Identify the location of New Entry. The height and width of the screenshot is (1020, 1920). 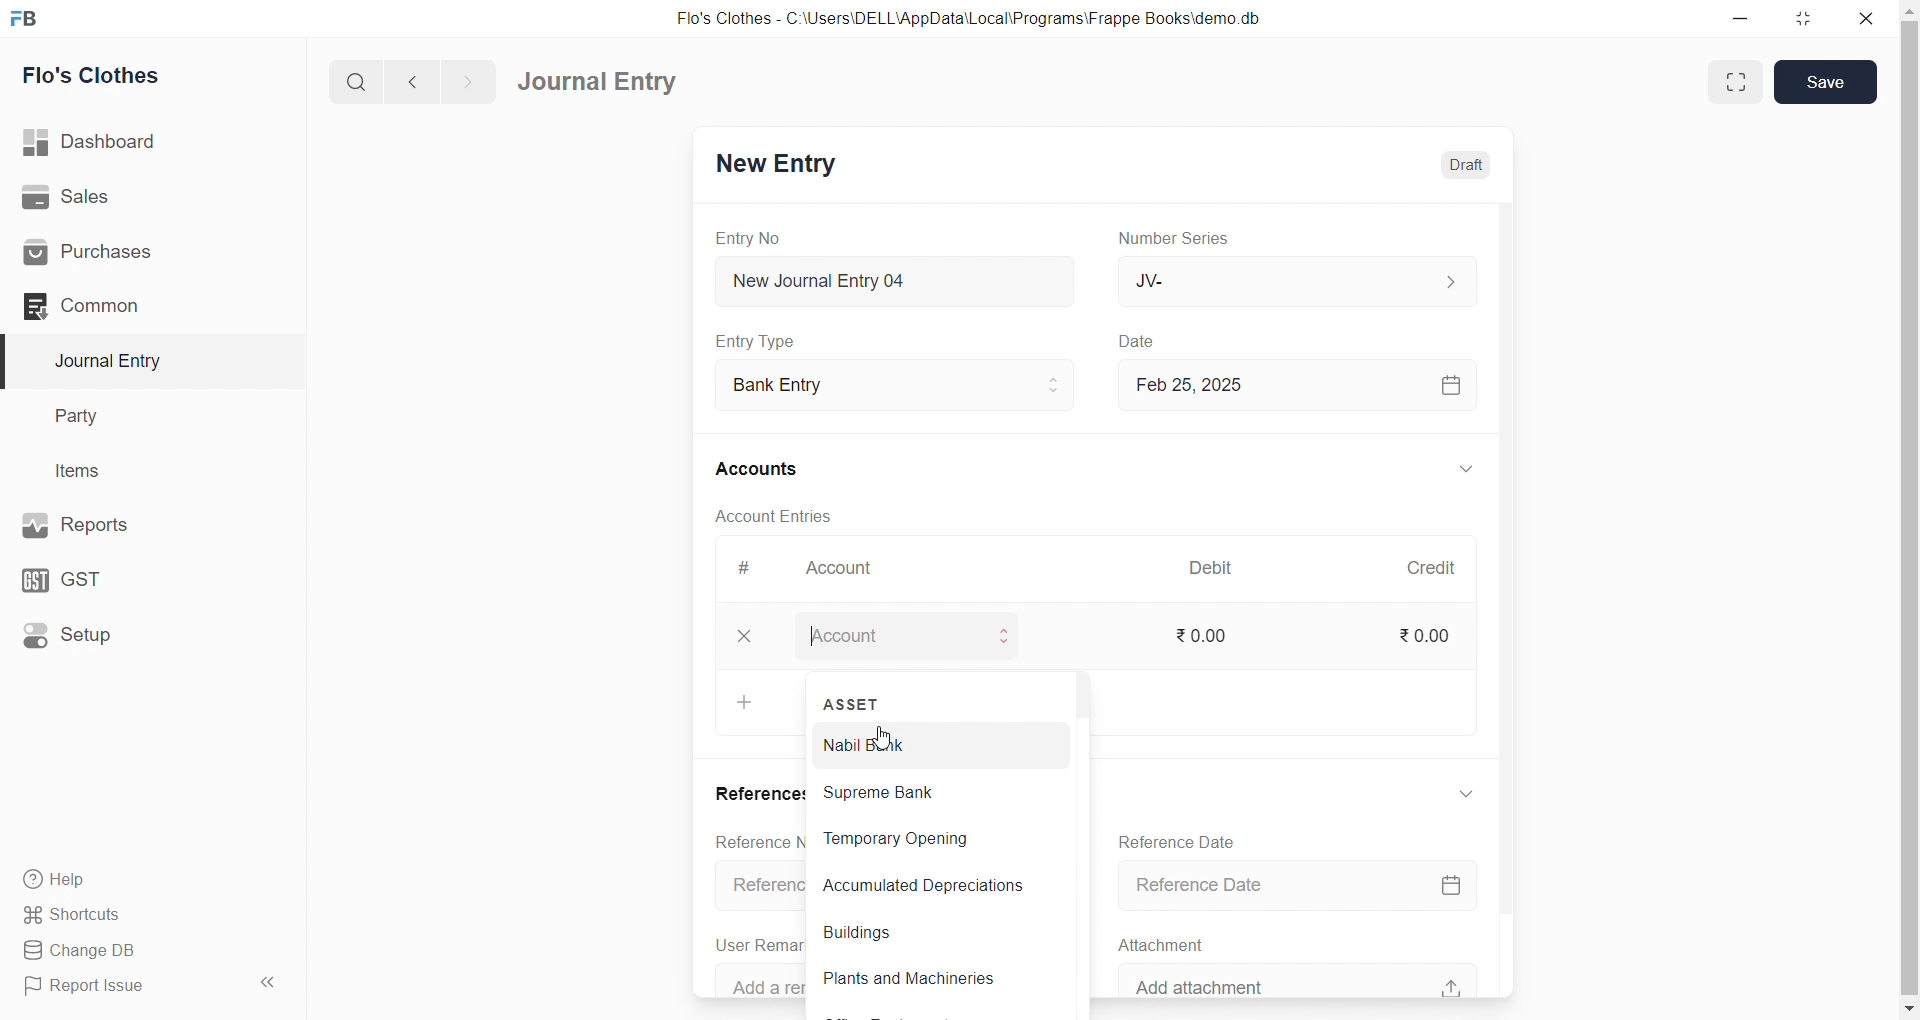
(784, 166).